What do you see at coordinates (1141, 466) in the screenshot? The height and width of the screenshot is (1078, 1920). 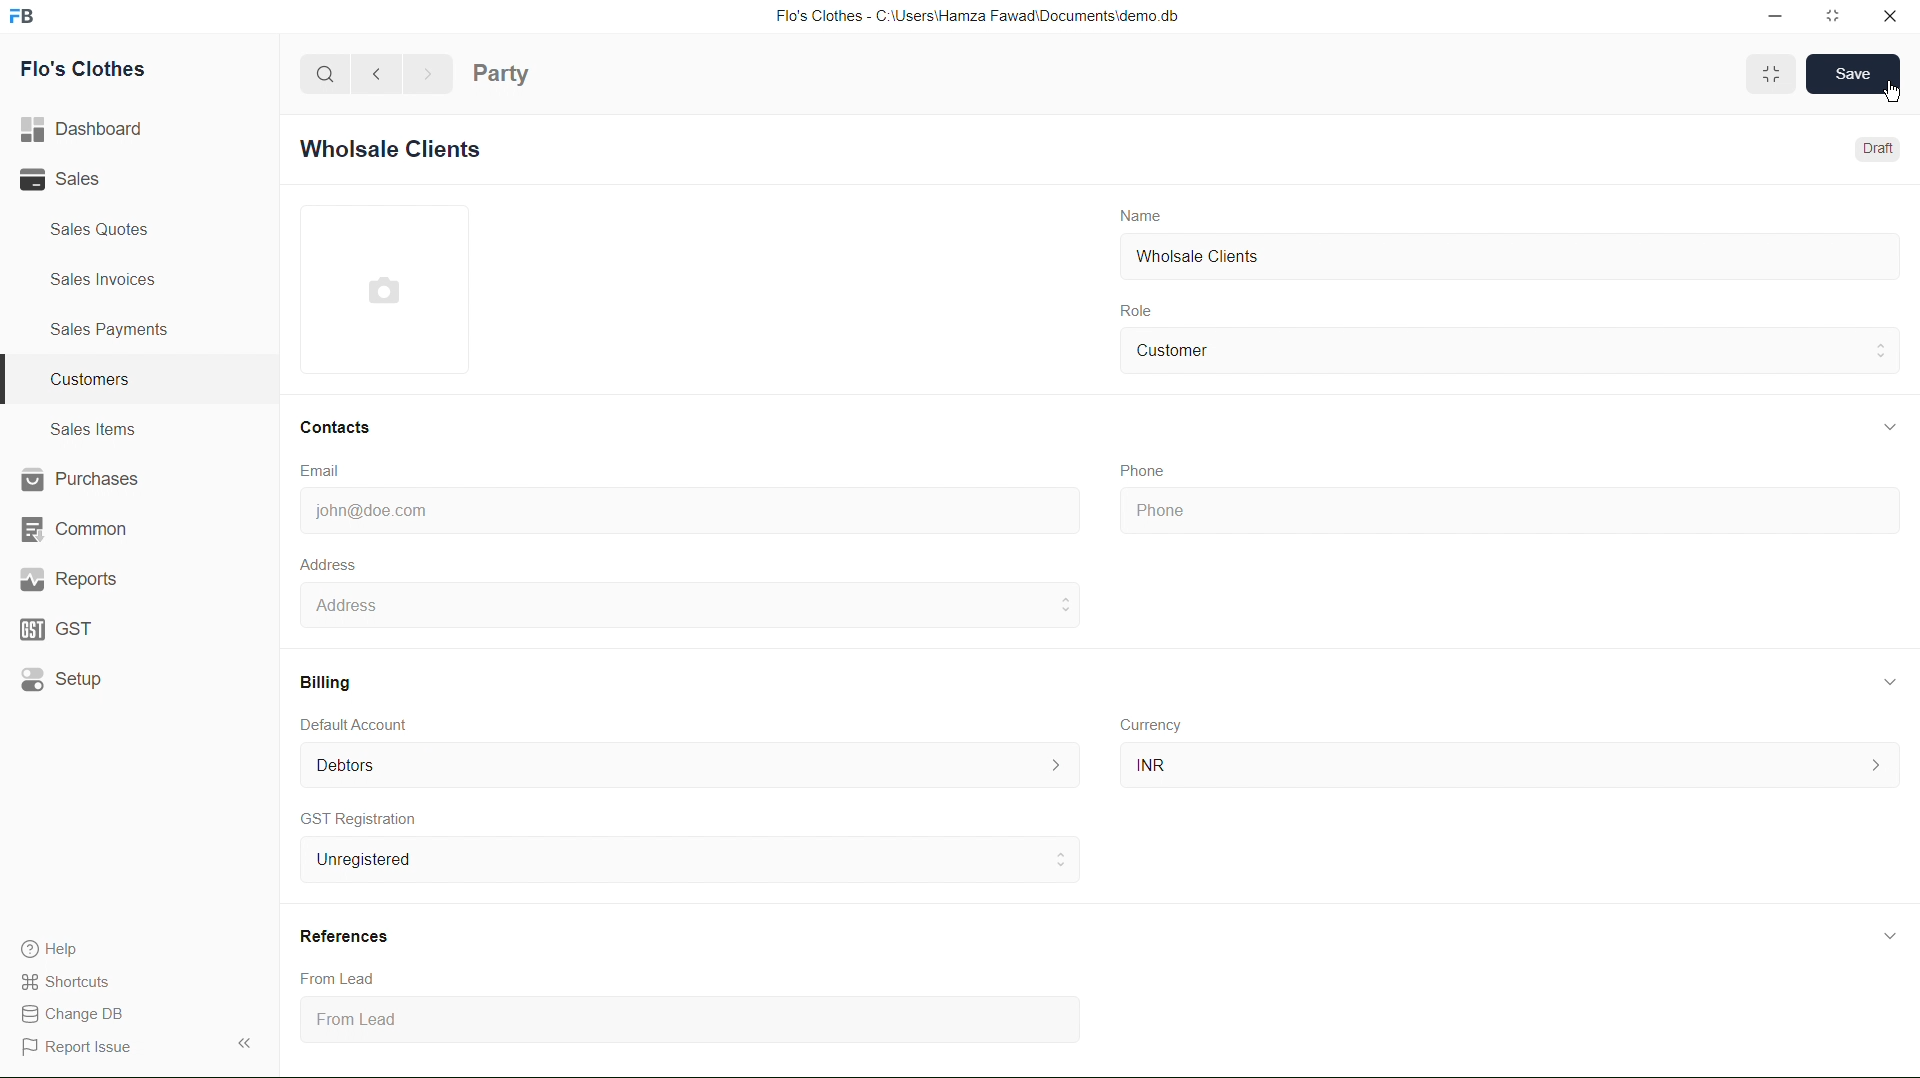 I see `Phone` at bounding box center [1141, 466].